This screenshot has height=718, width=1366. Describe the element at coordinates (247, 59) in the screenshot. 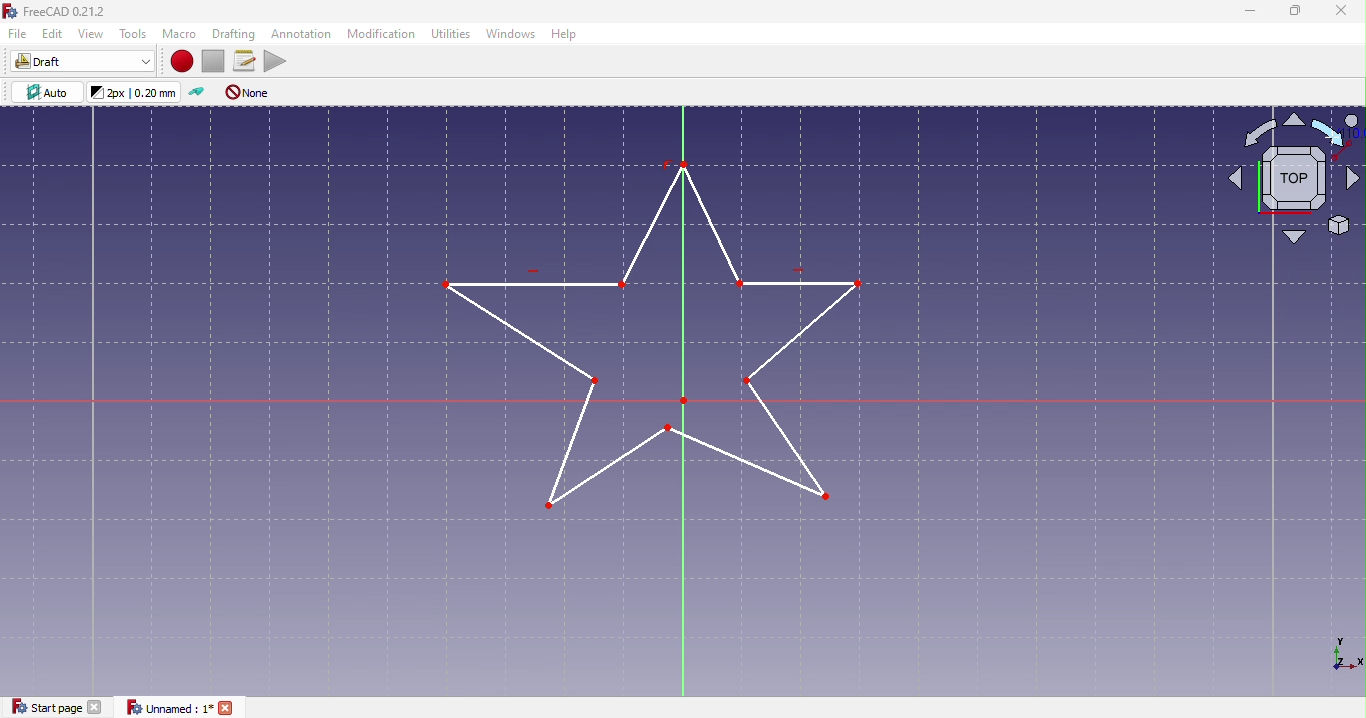

I see `Macros` at that location.